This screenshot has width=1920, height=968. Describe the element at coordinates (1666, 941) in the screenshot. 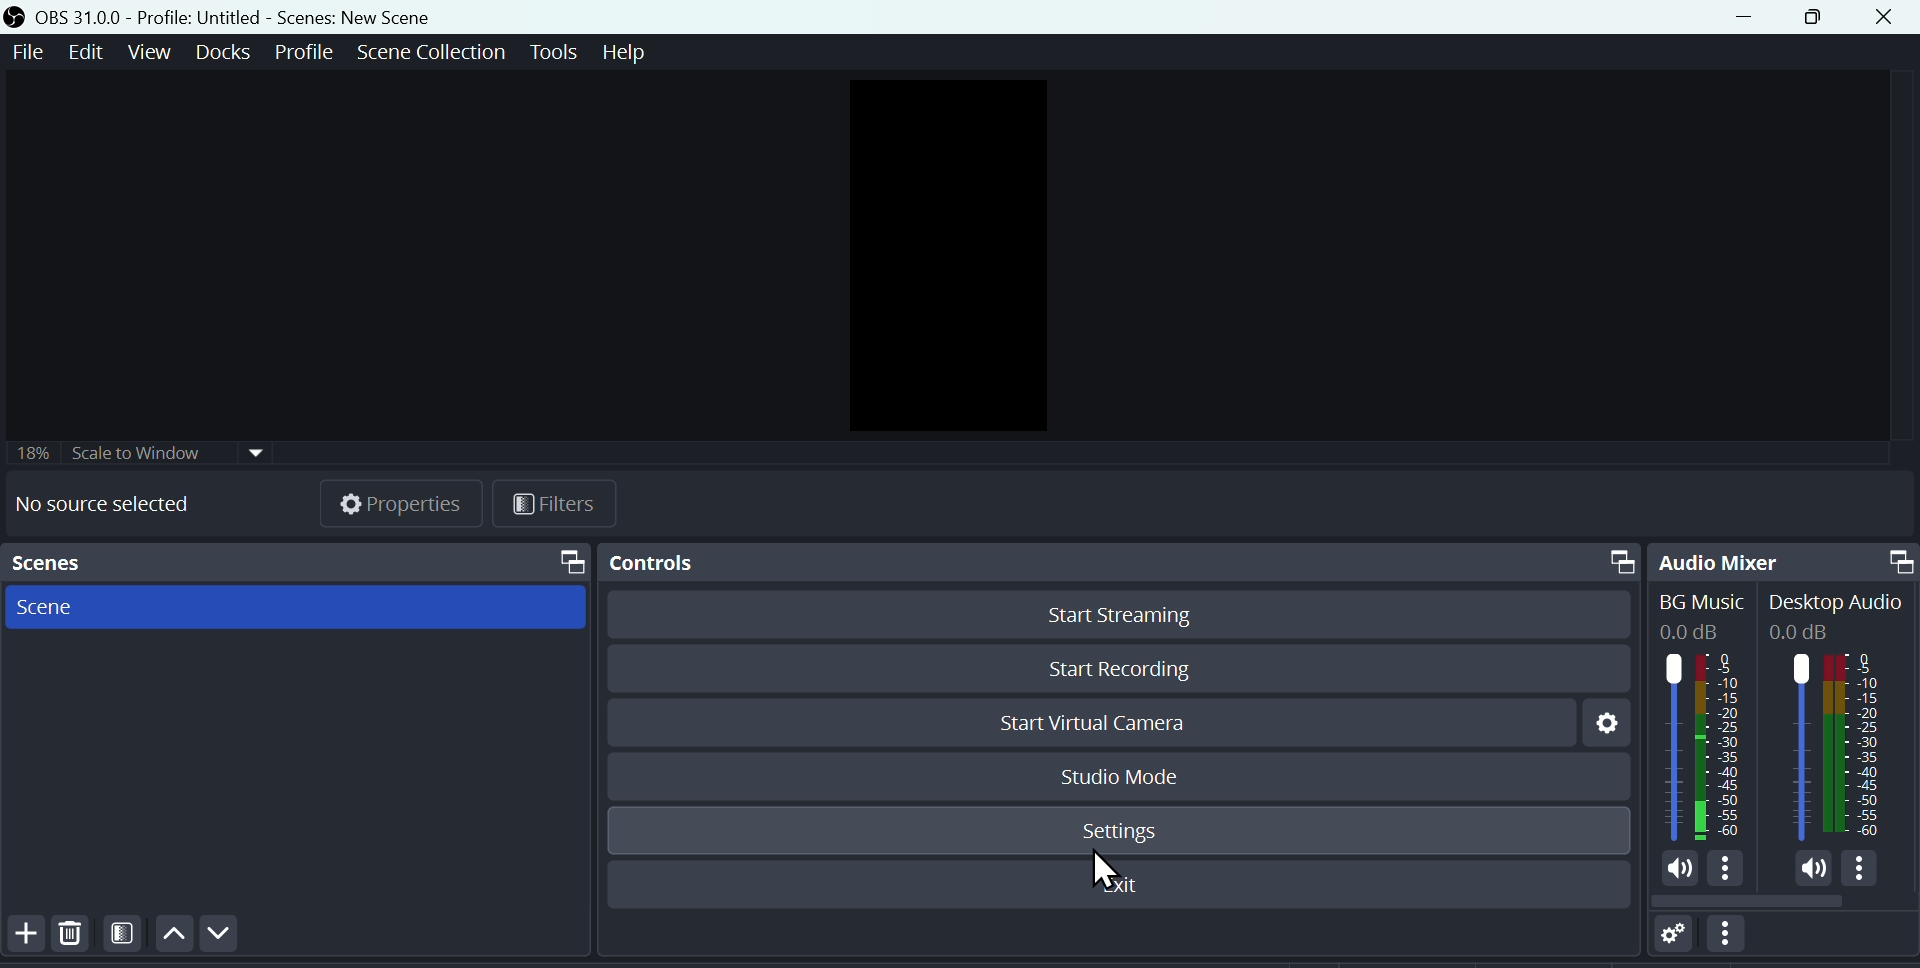

I see `Settings` at that location.